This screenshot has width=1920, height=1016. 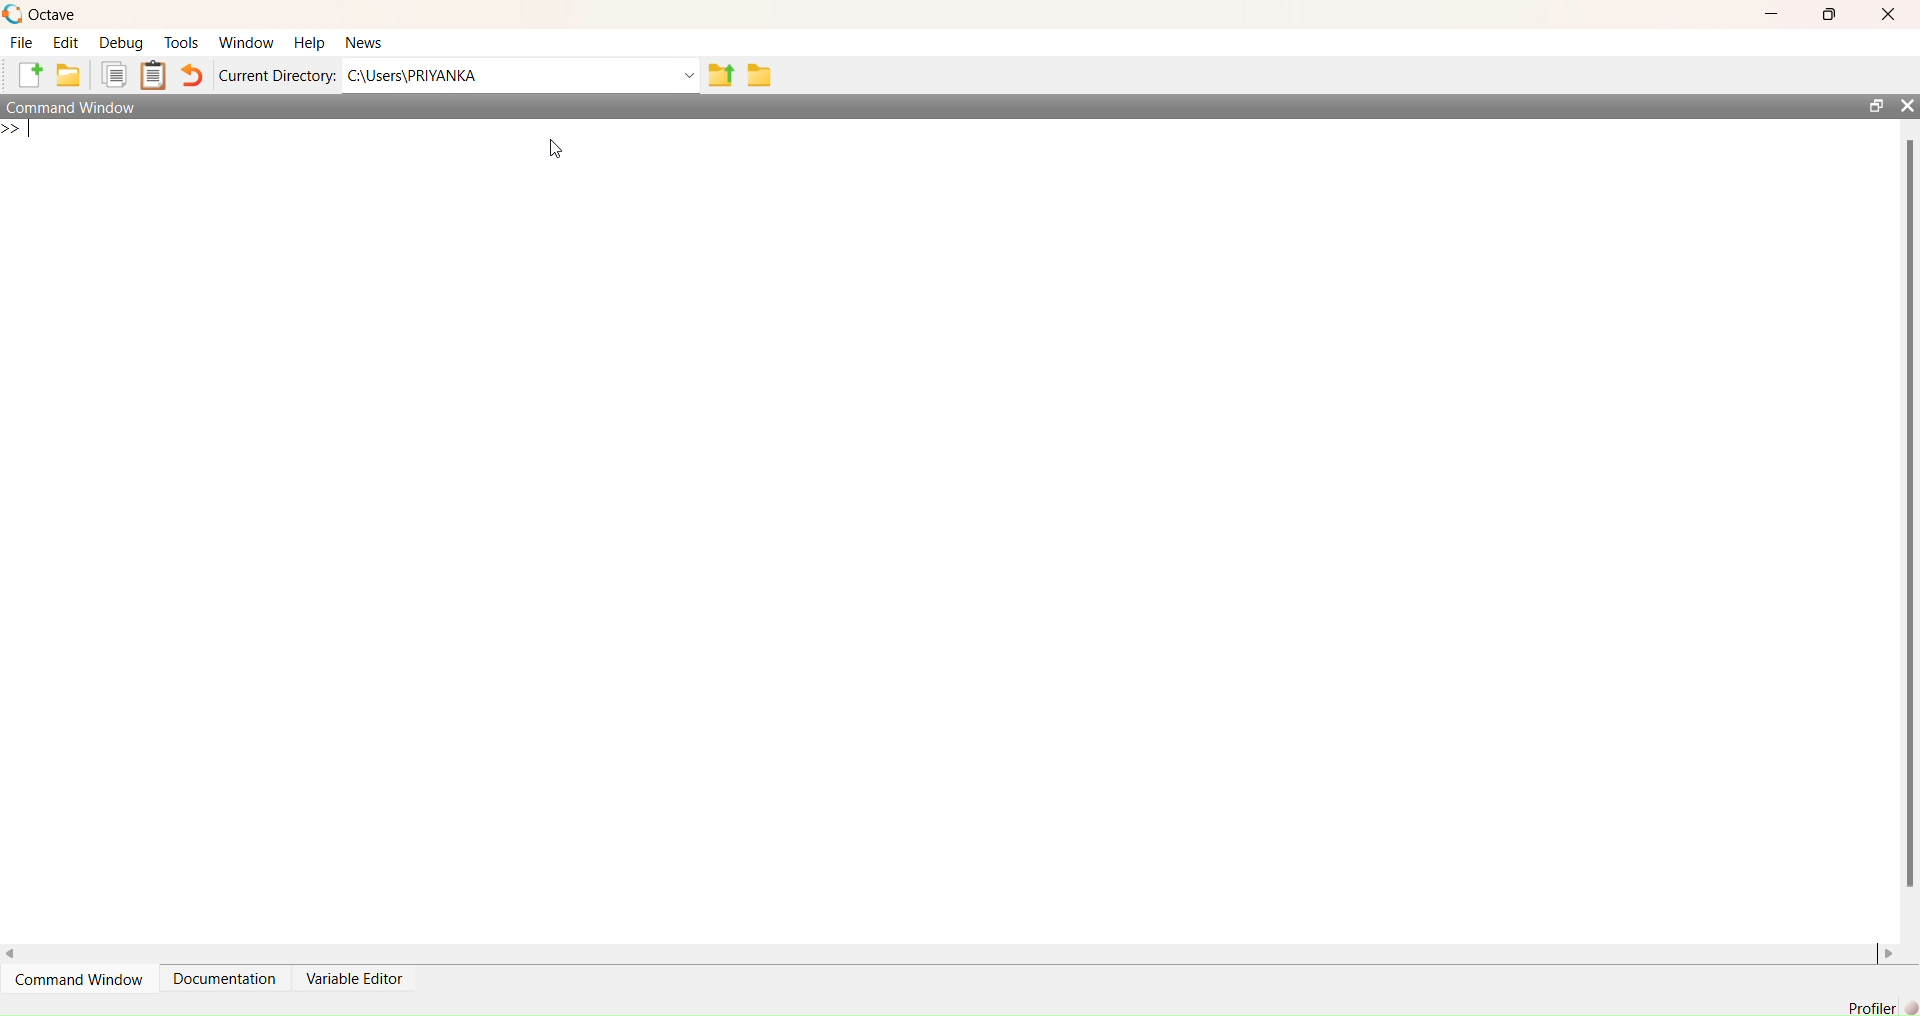 I want to click on octave, so click(x=54, y=17).